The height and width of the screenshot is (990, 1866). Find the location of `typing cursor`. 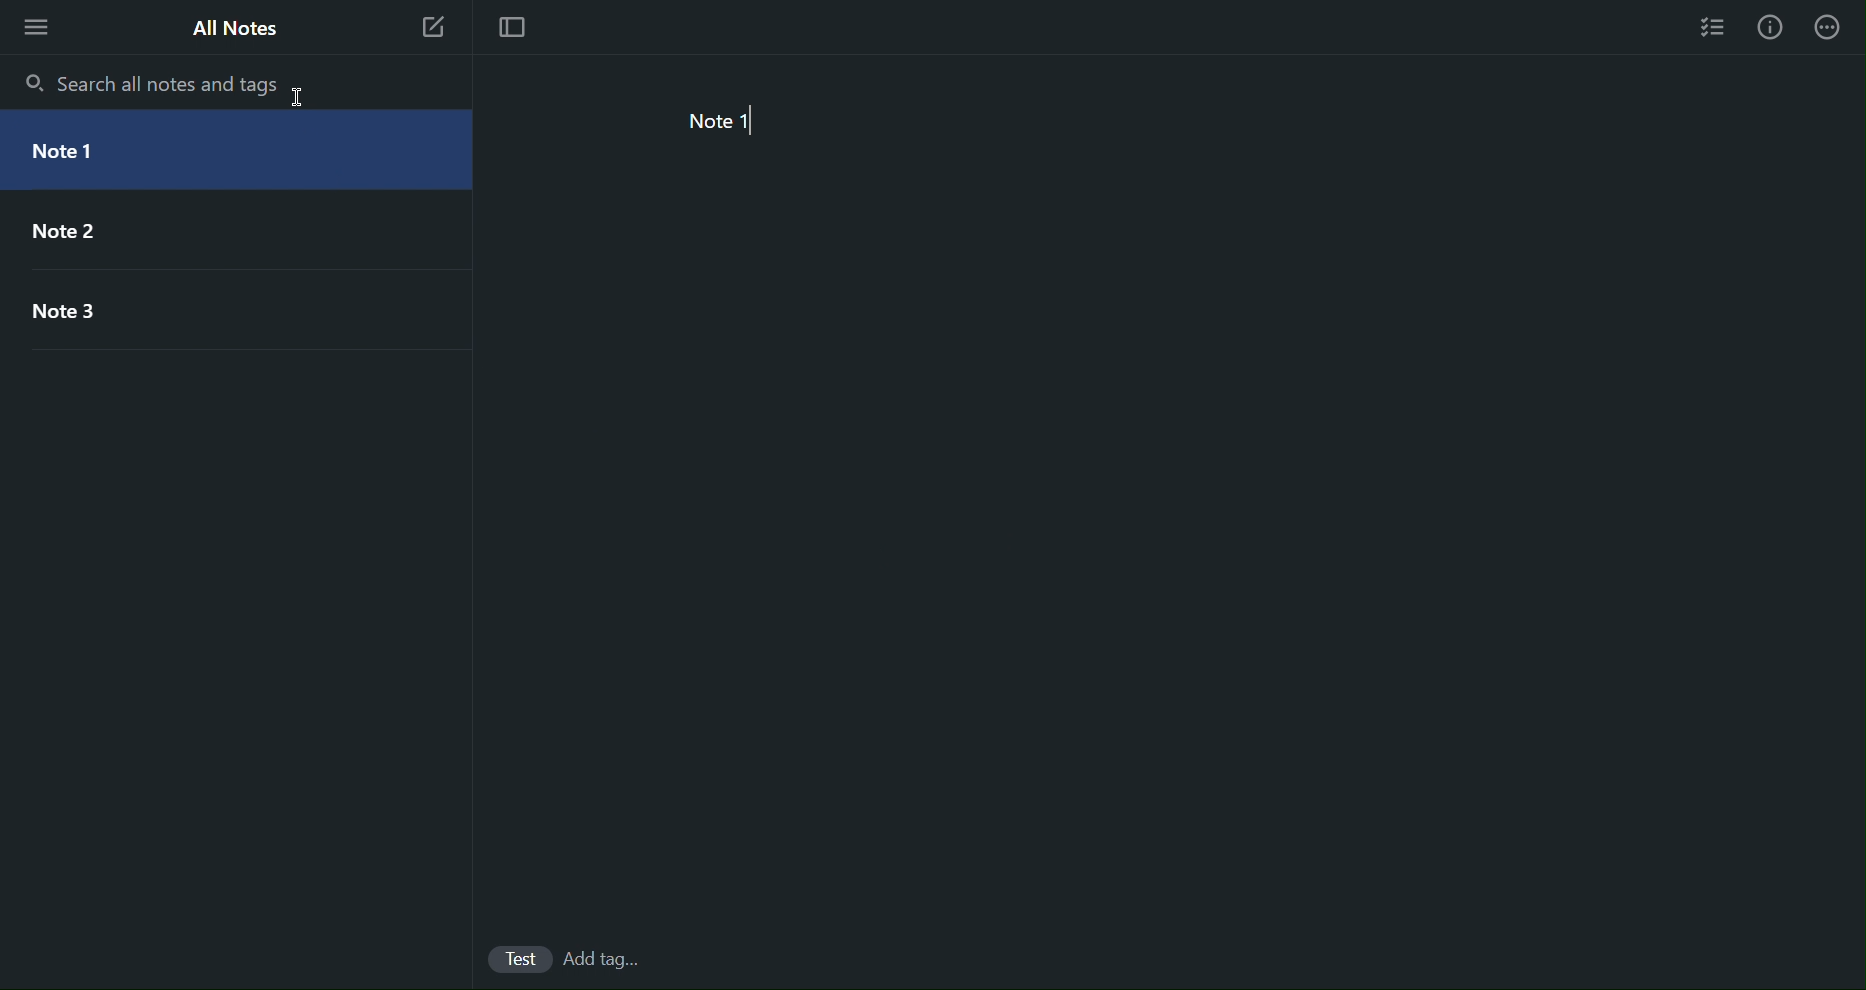

typing cursor is located at coordinates (761, 120).